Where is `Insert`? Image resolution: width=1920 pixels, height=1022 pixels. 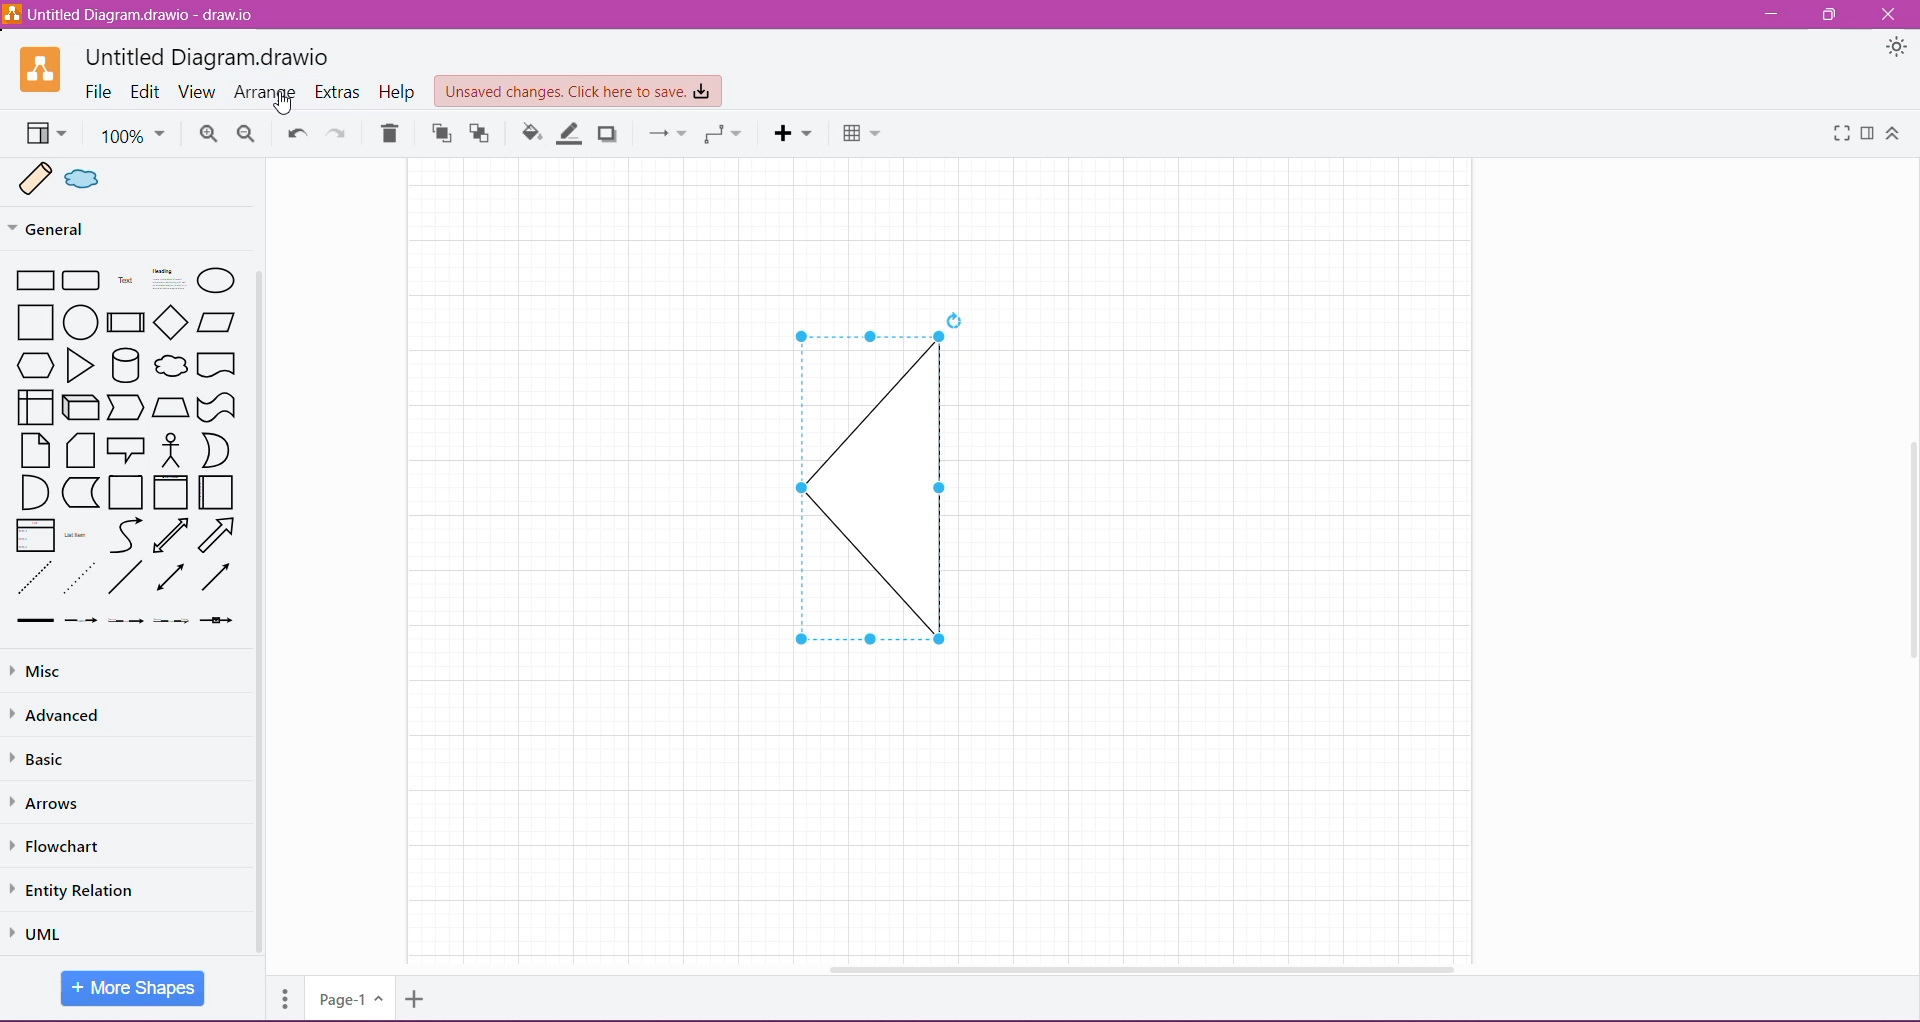
Insert is located at coordinates (794, 134).